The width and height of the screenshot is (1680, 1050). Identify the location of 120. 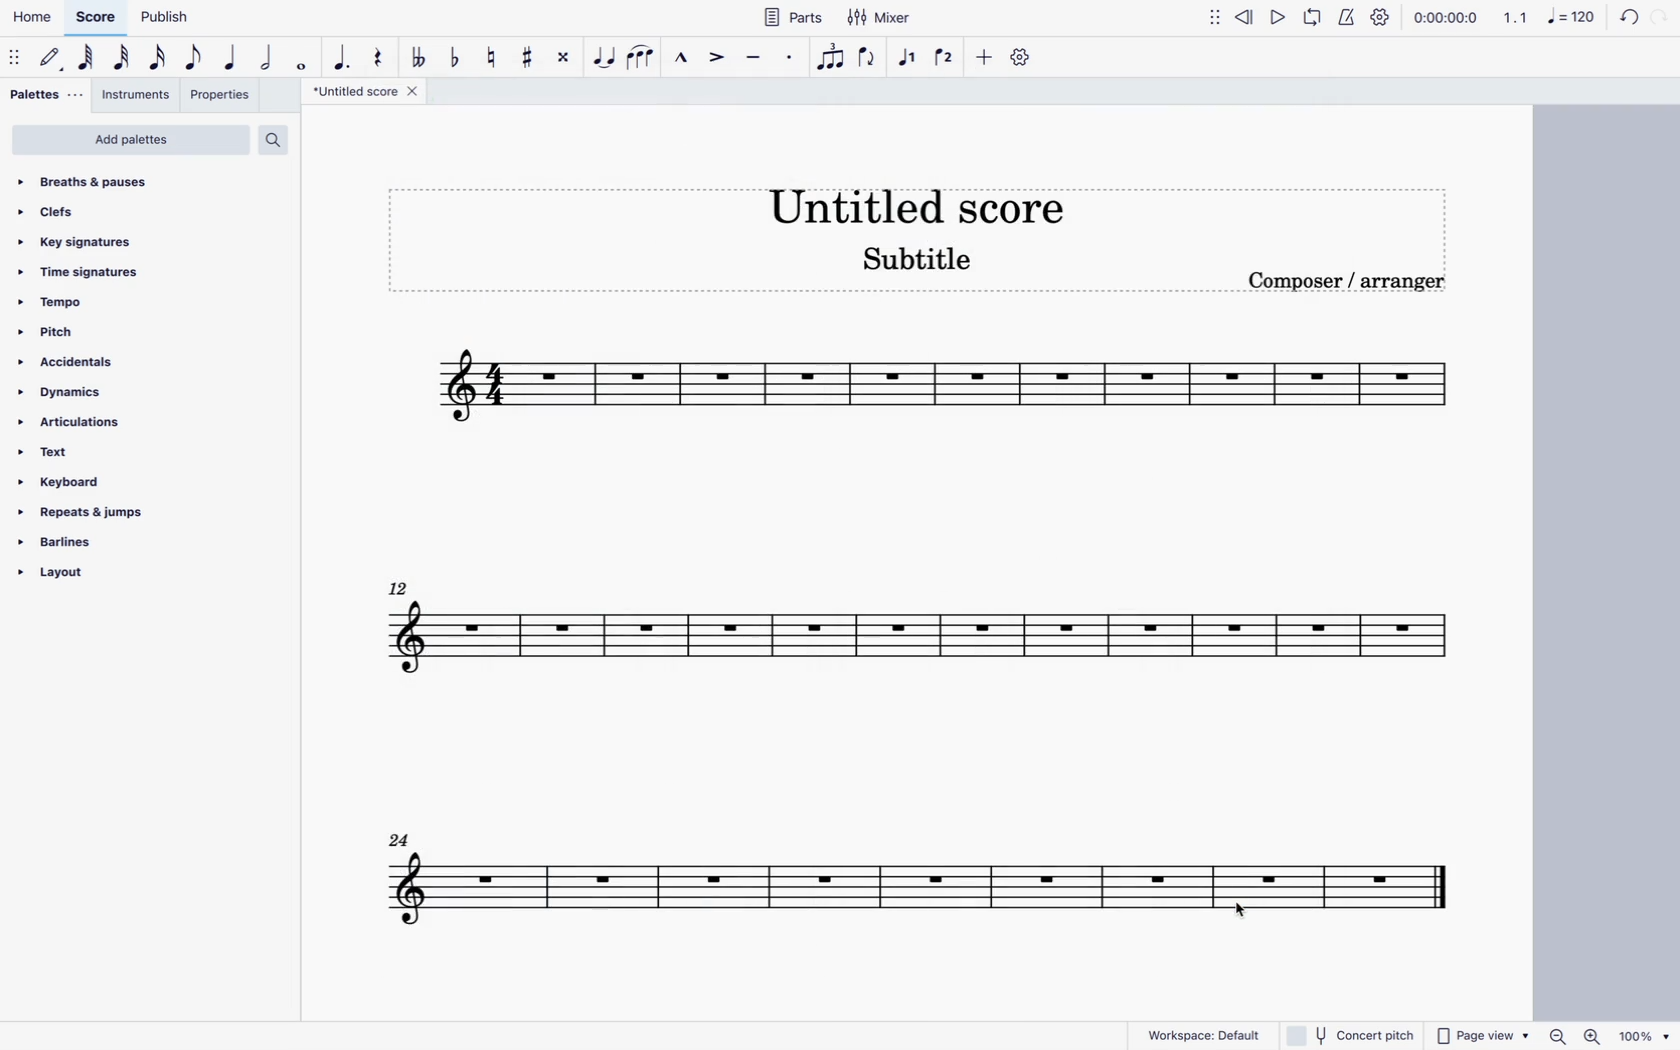
(1612, 15).